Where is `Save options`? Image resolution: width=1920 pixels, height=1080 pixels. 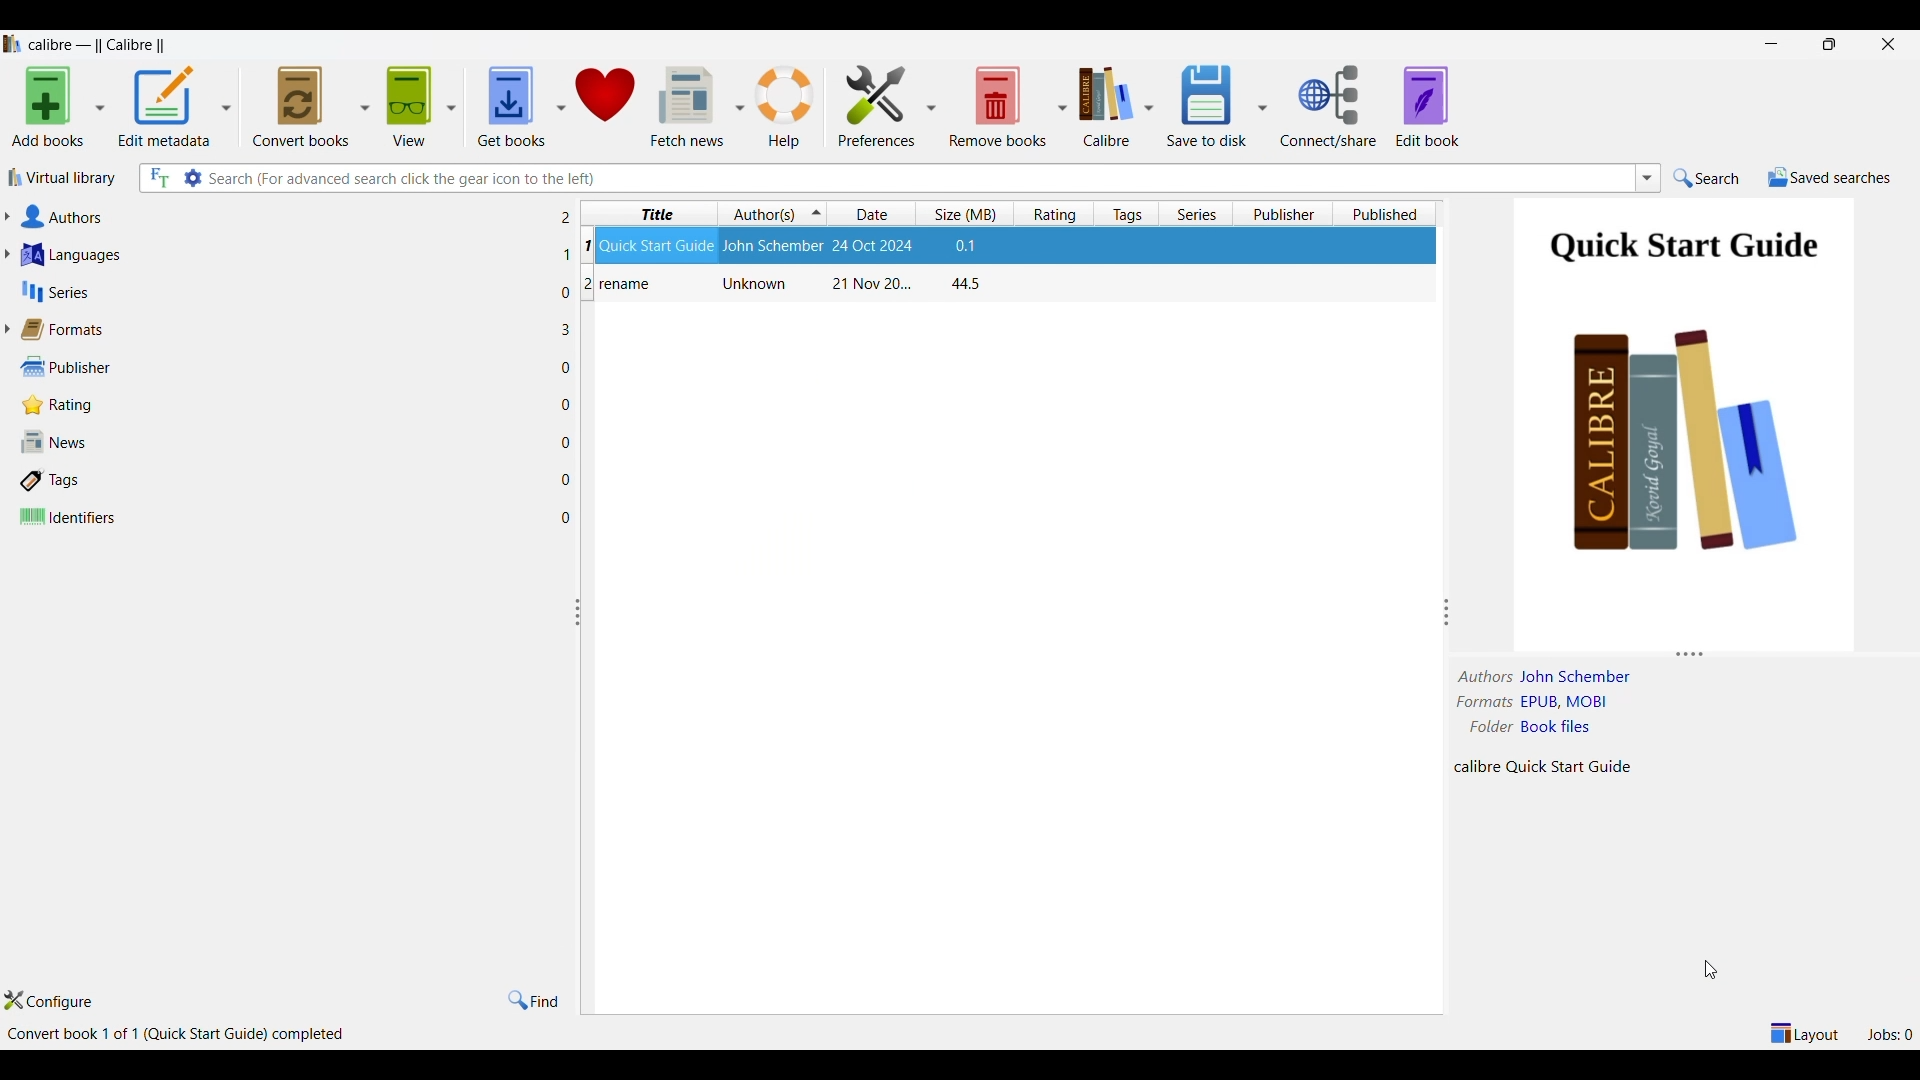
Save options is located at coordinates (1263, 106).